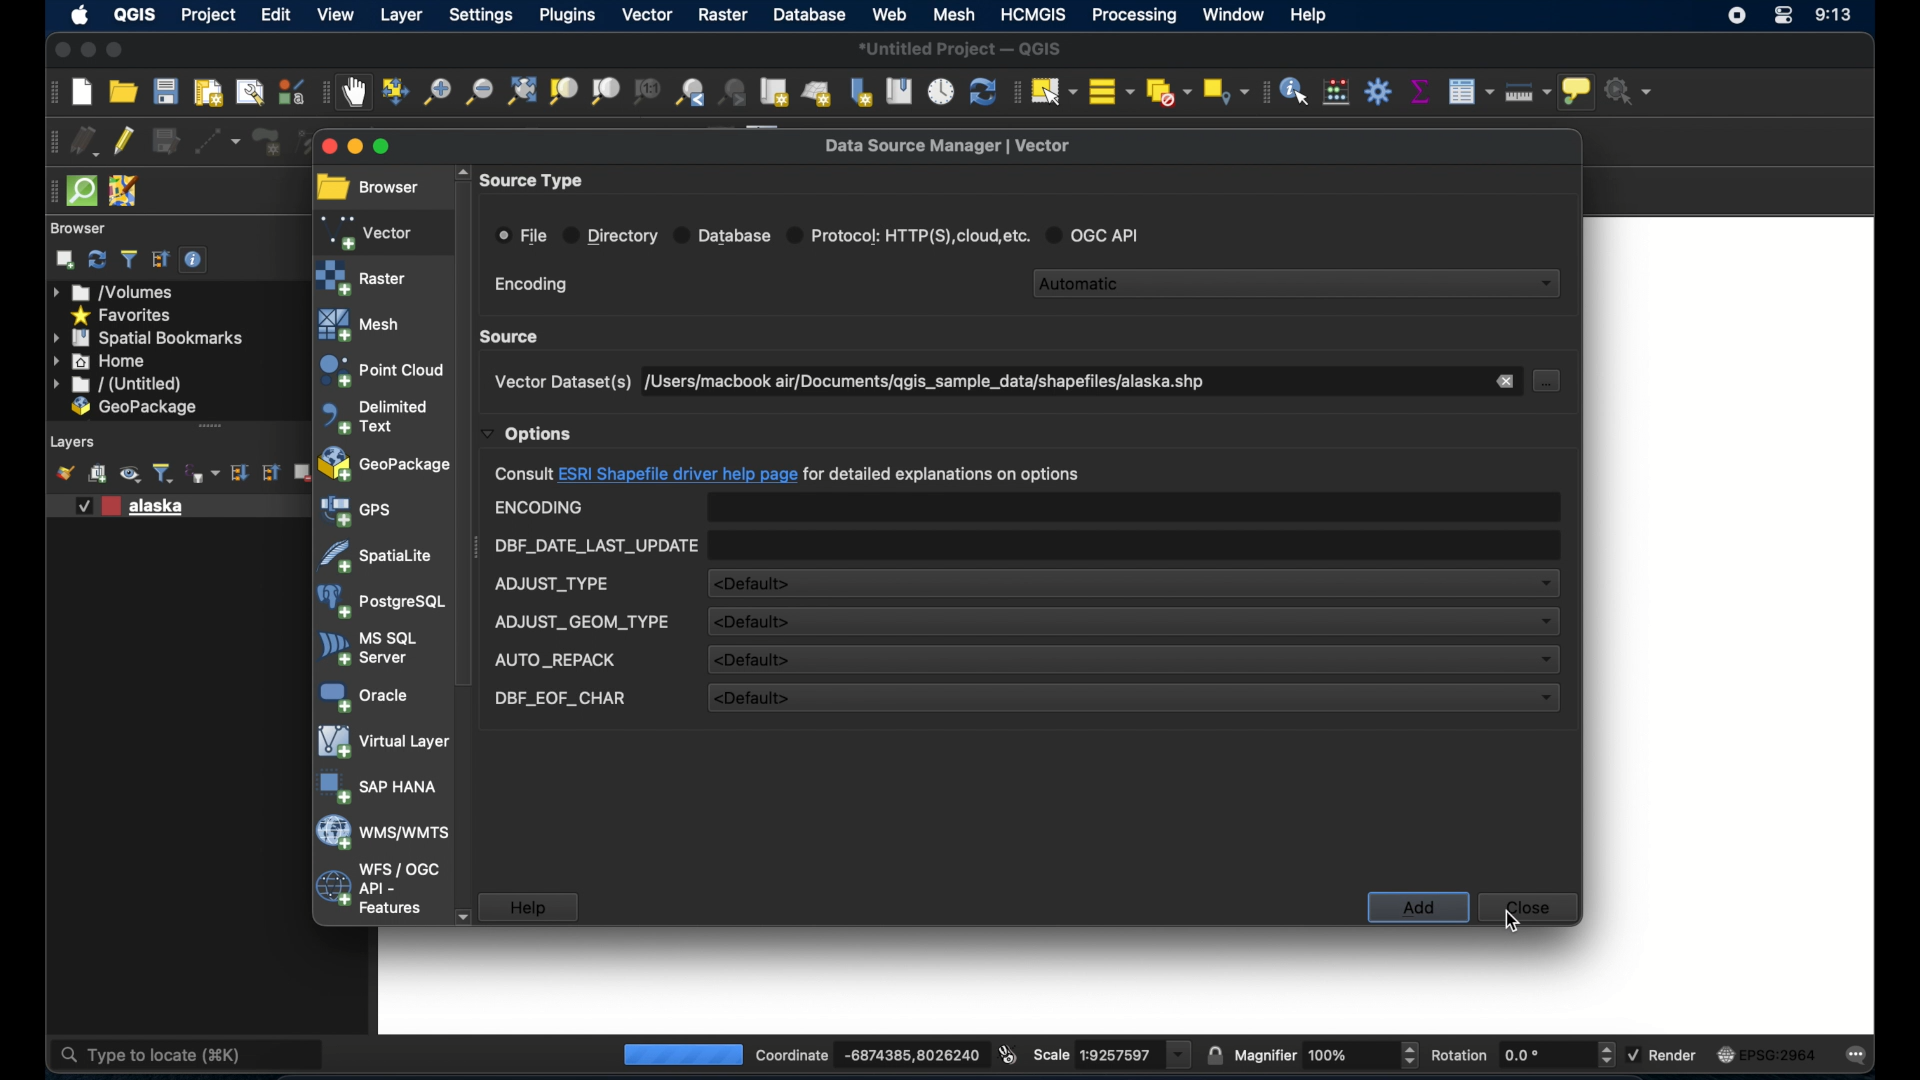 The height and width of the screenshot is (1080, 1920). What do you see at coordinates (520, 92) in the screenshot?
I see `zoom full` at bounding box center [520, 92].